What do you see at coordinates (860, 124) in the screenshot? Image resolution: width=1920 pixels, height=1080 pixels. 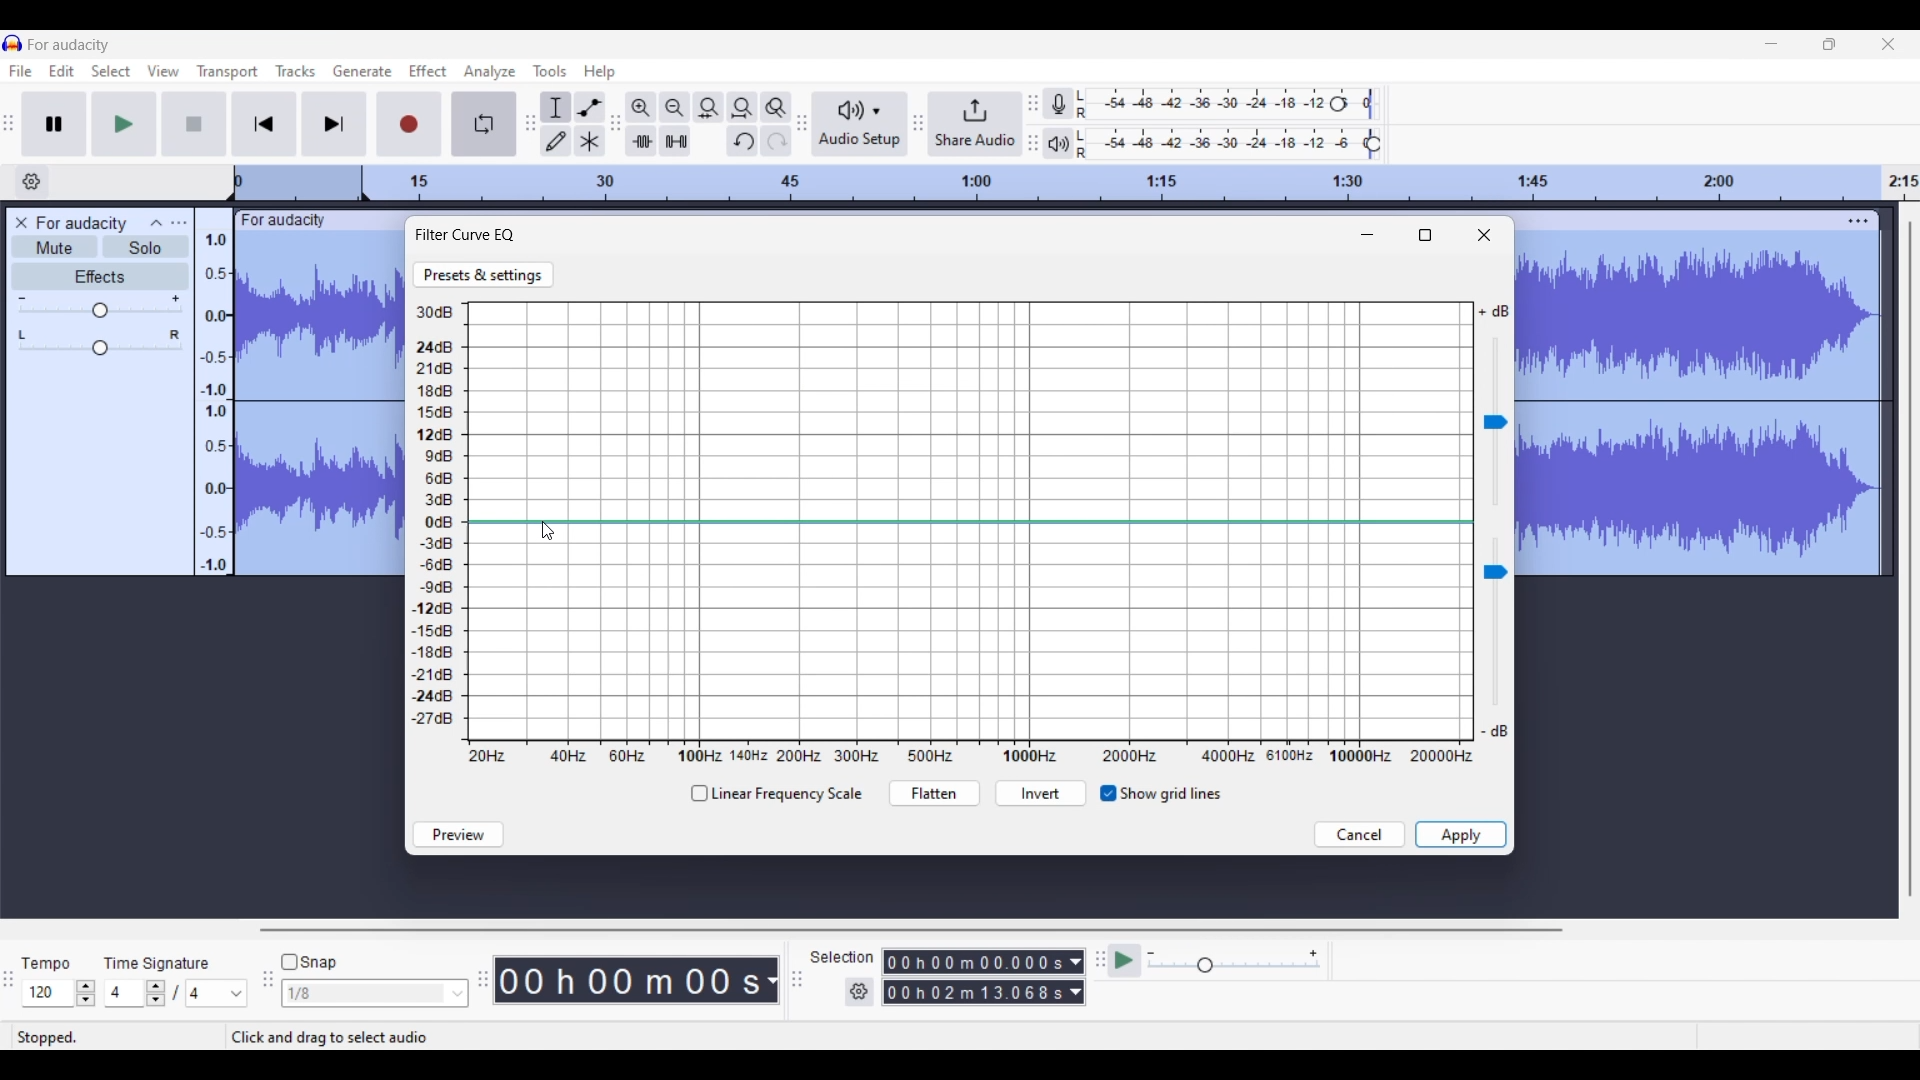 I see `Audio setup` at bounding box center [860, 124].